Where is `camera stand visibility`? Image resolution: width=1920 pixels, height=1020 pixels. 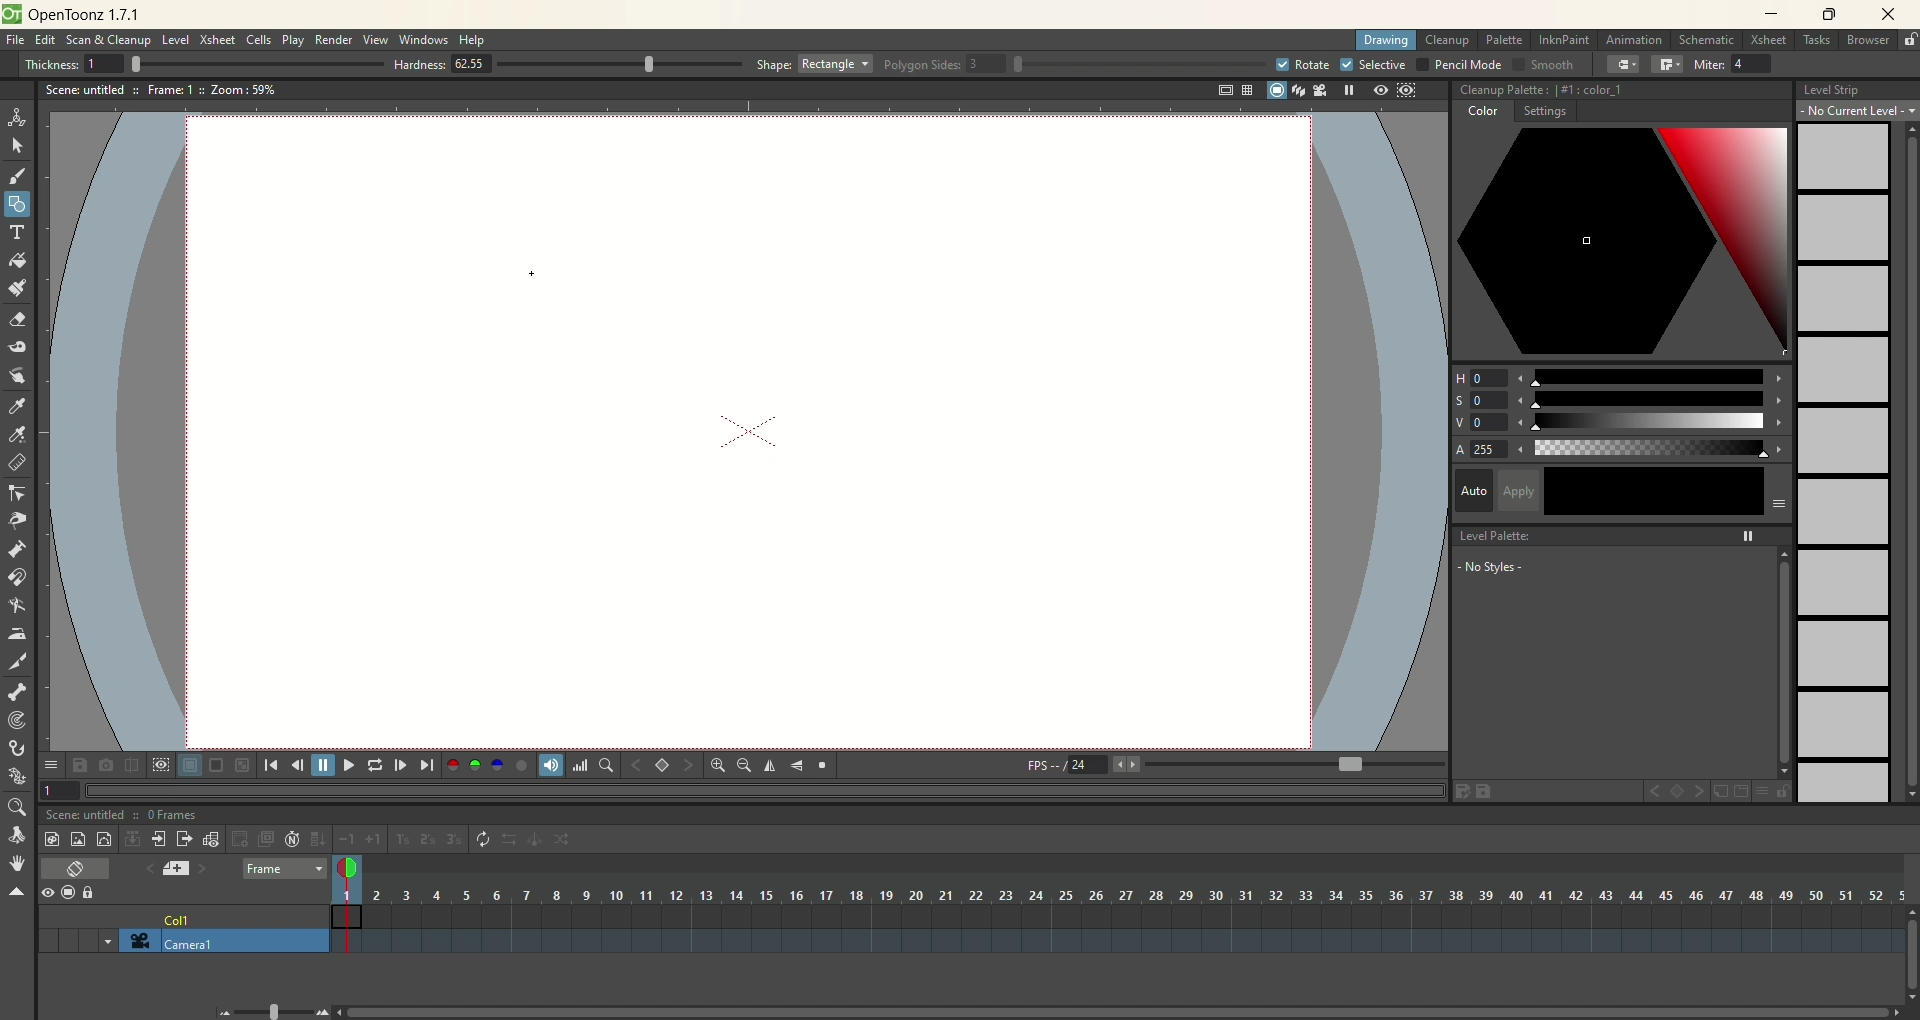 camera stand visibility is located at coordinates (73, 891).